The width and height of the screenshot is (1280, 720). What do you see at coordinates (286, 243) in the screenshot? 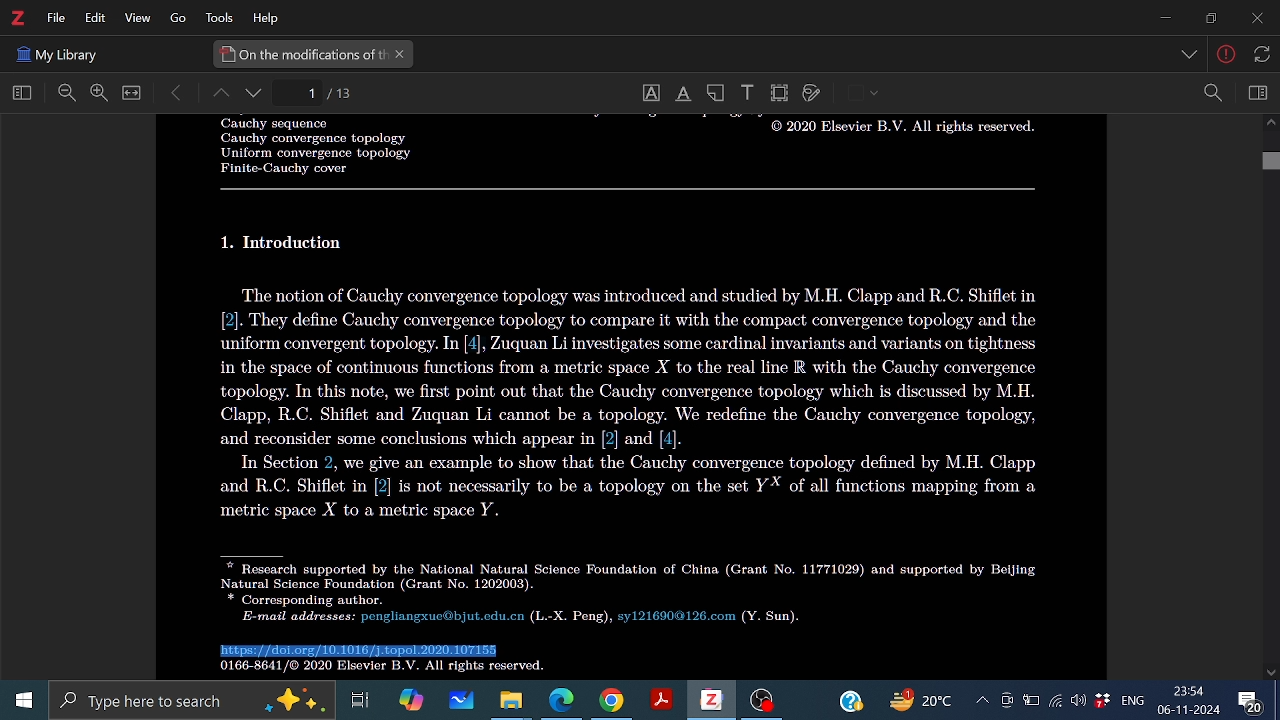
I see `` at bounding box center [286, 243].